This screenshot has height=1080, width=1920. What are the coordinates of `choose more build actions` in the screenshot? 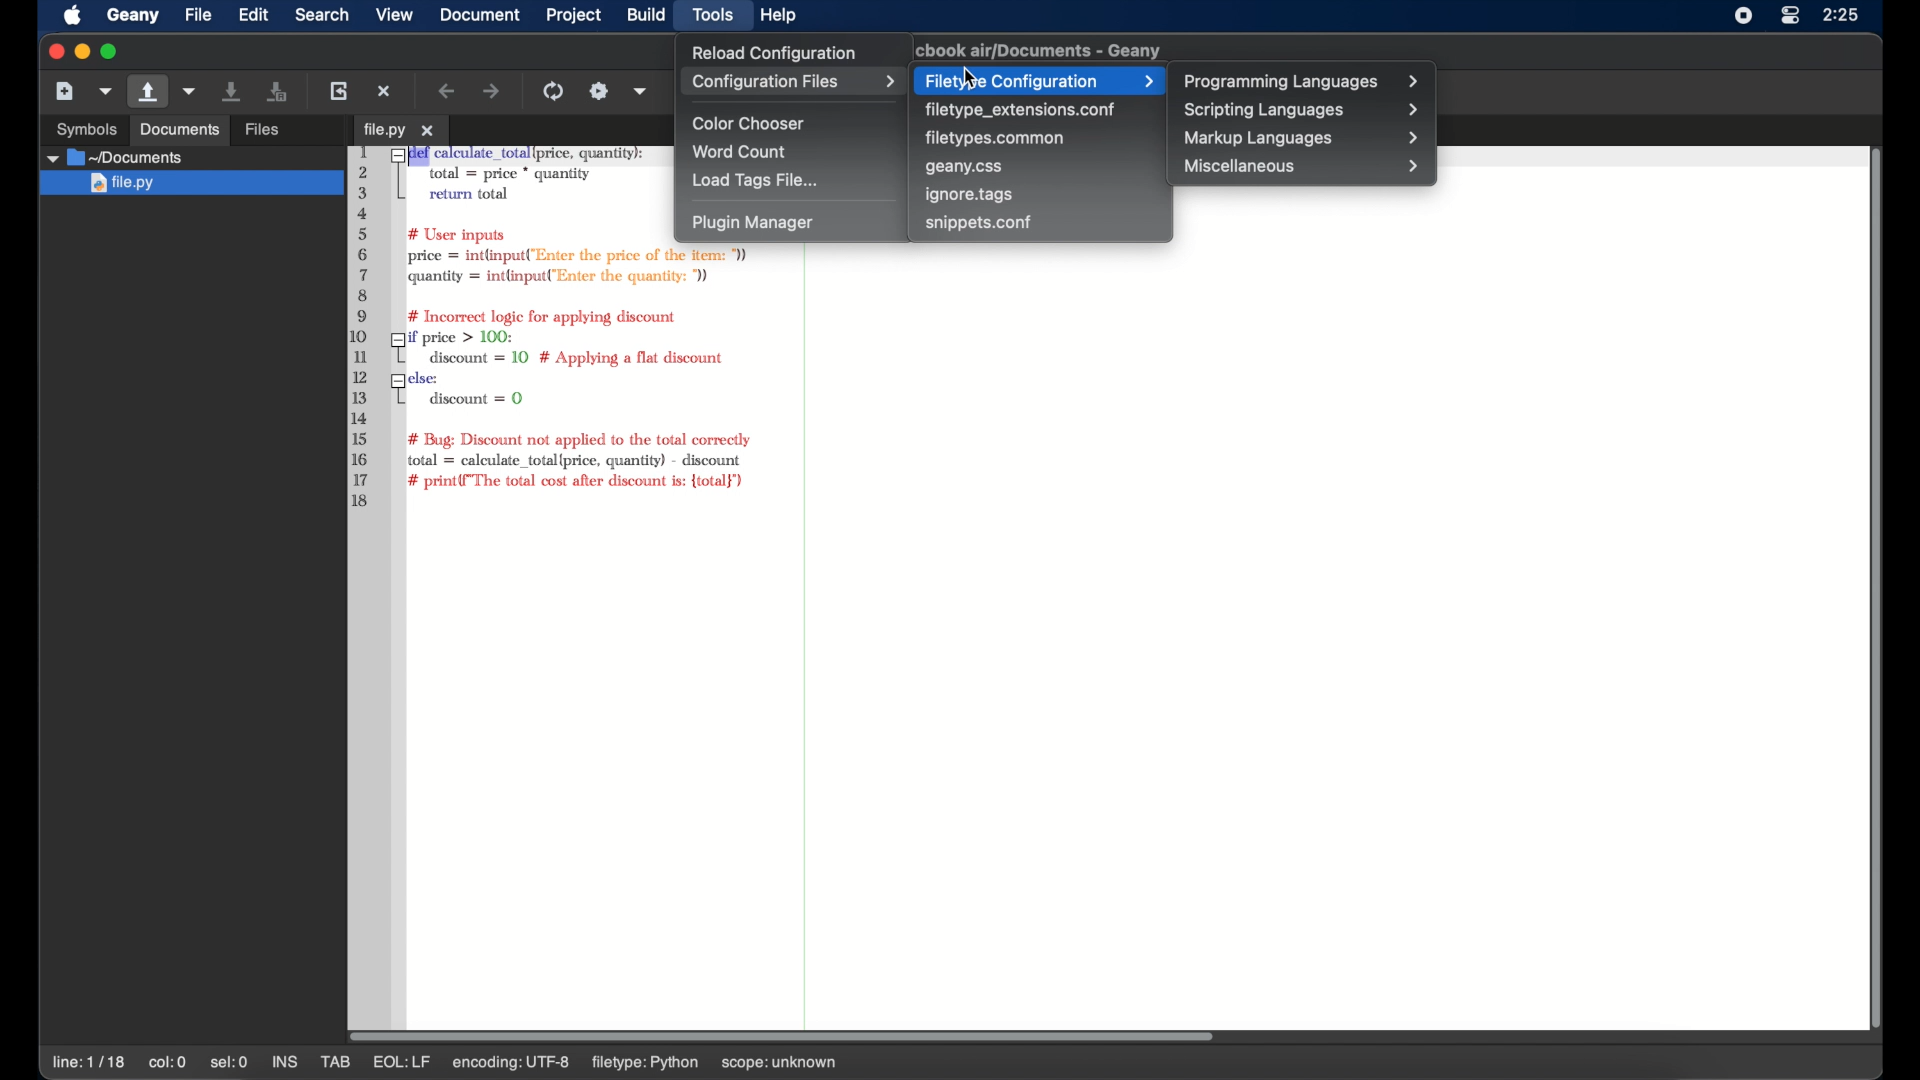 It's located at (641, 91).